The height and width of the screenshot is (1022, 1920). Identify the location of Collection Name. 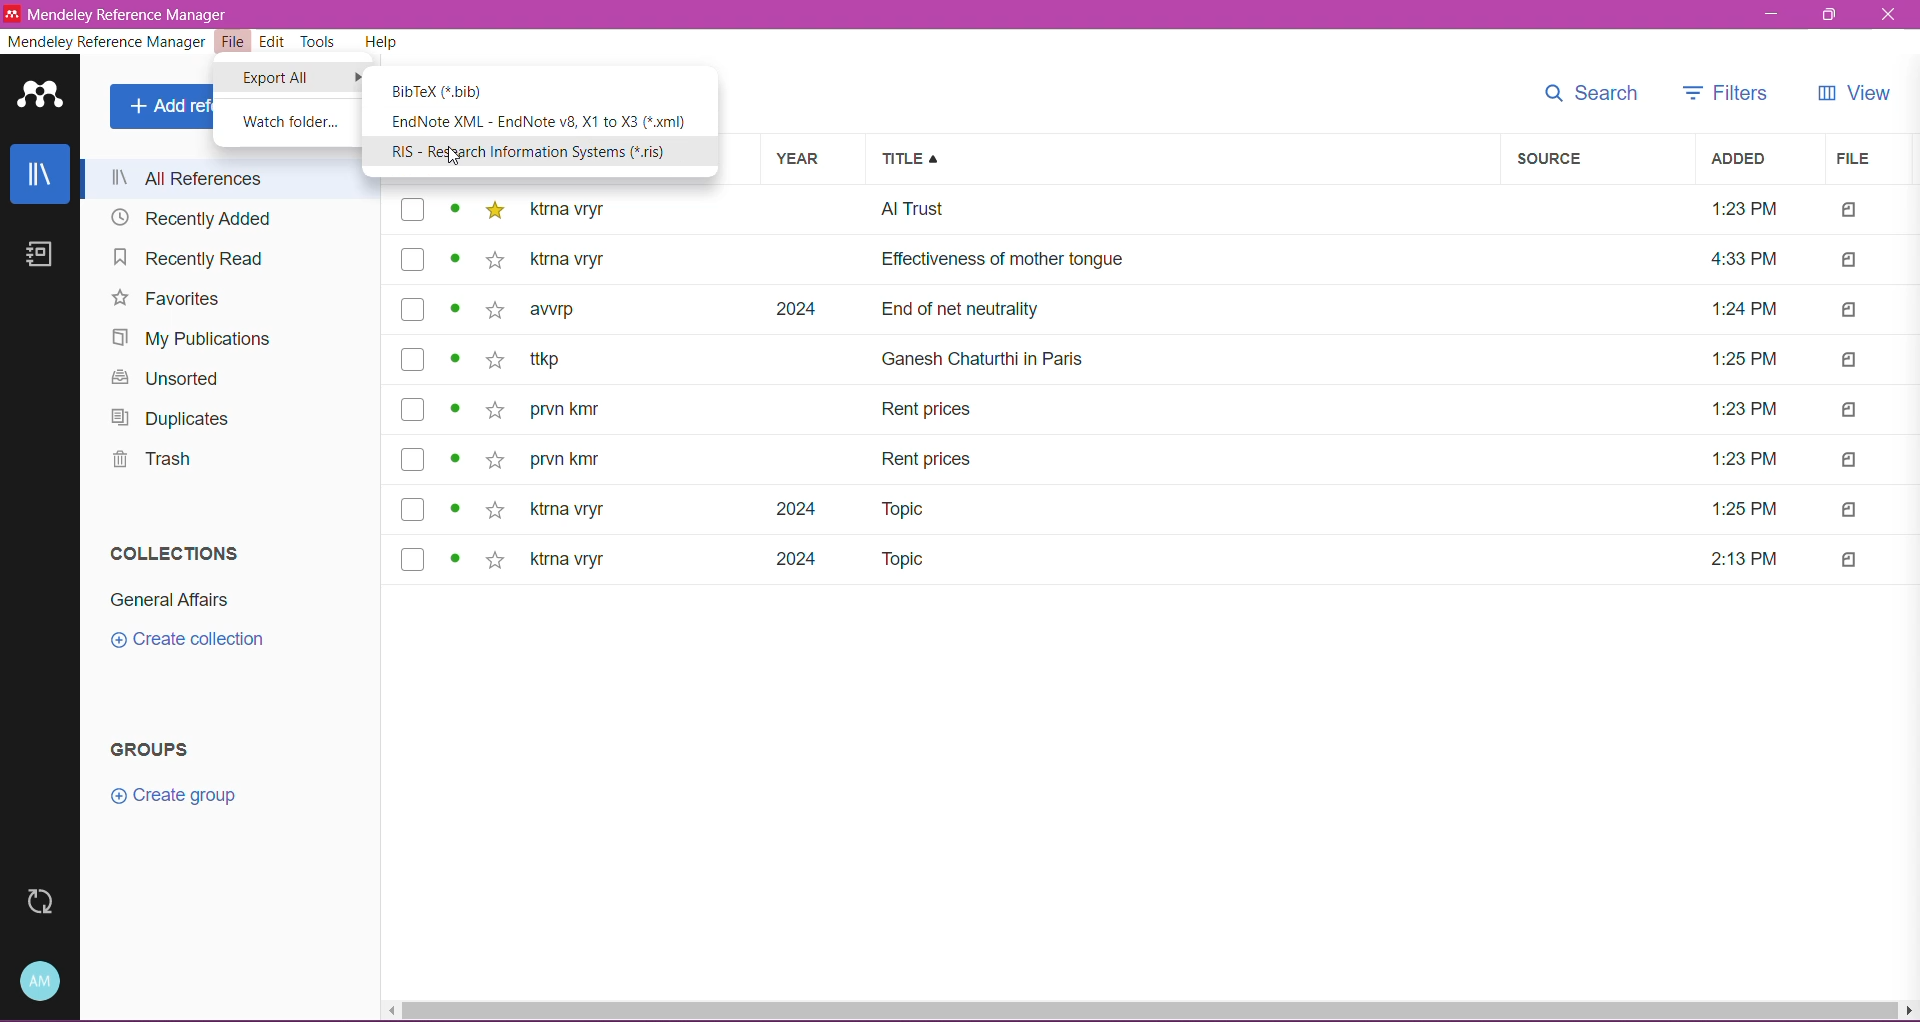
(163, 599).